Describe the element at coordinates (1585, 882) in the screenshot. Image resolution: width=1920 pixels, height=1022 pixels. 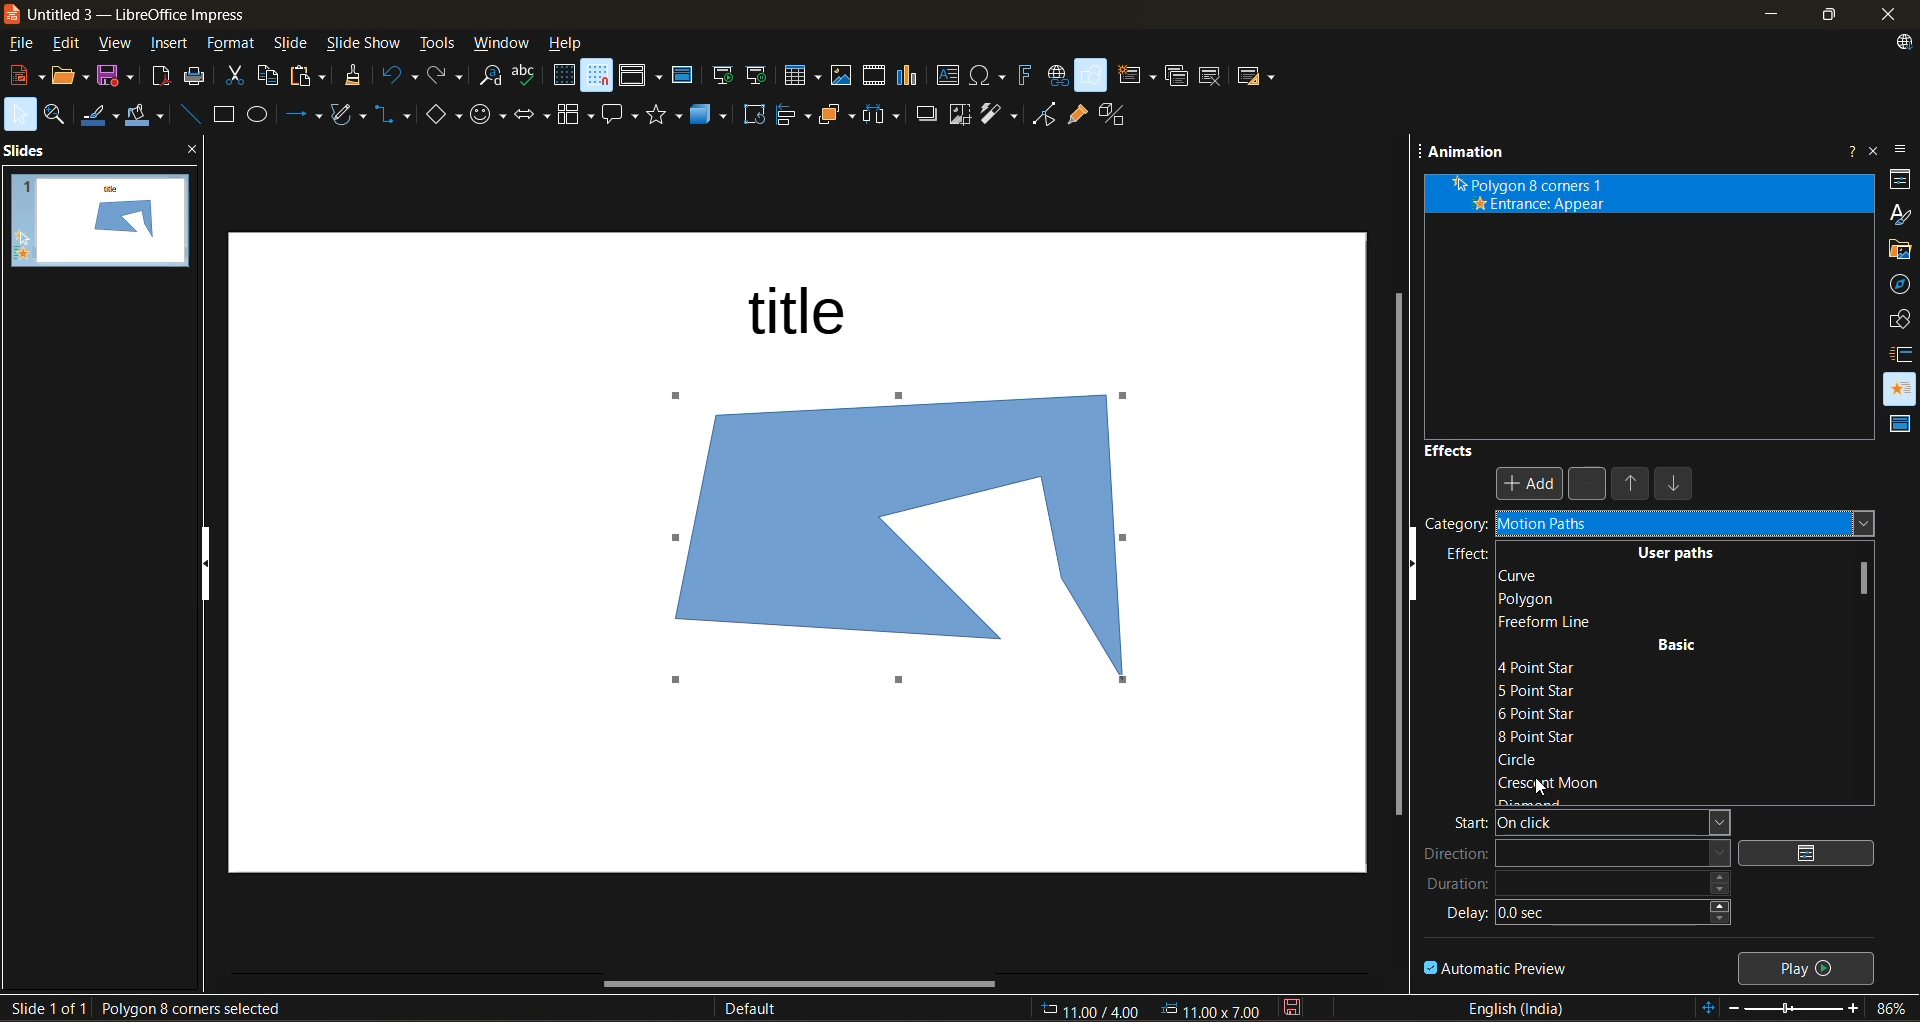
I see `duration` at that location.